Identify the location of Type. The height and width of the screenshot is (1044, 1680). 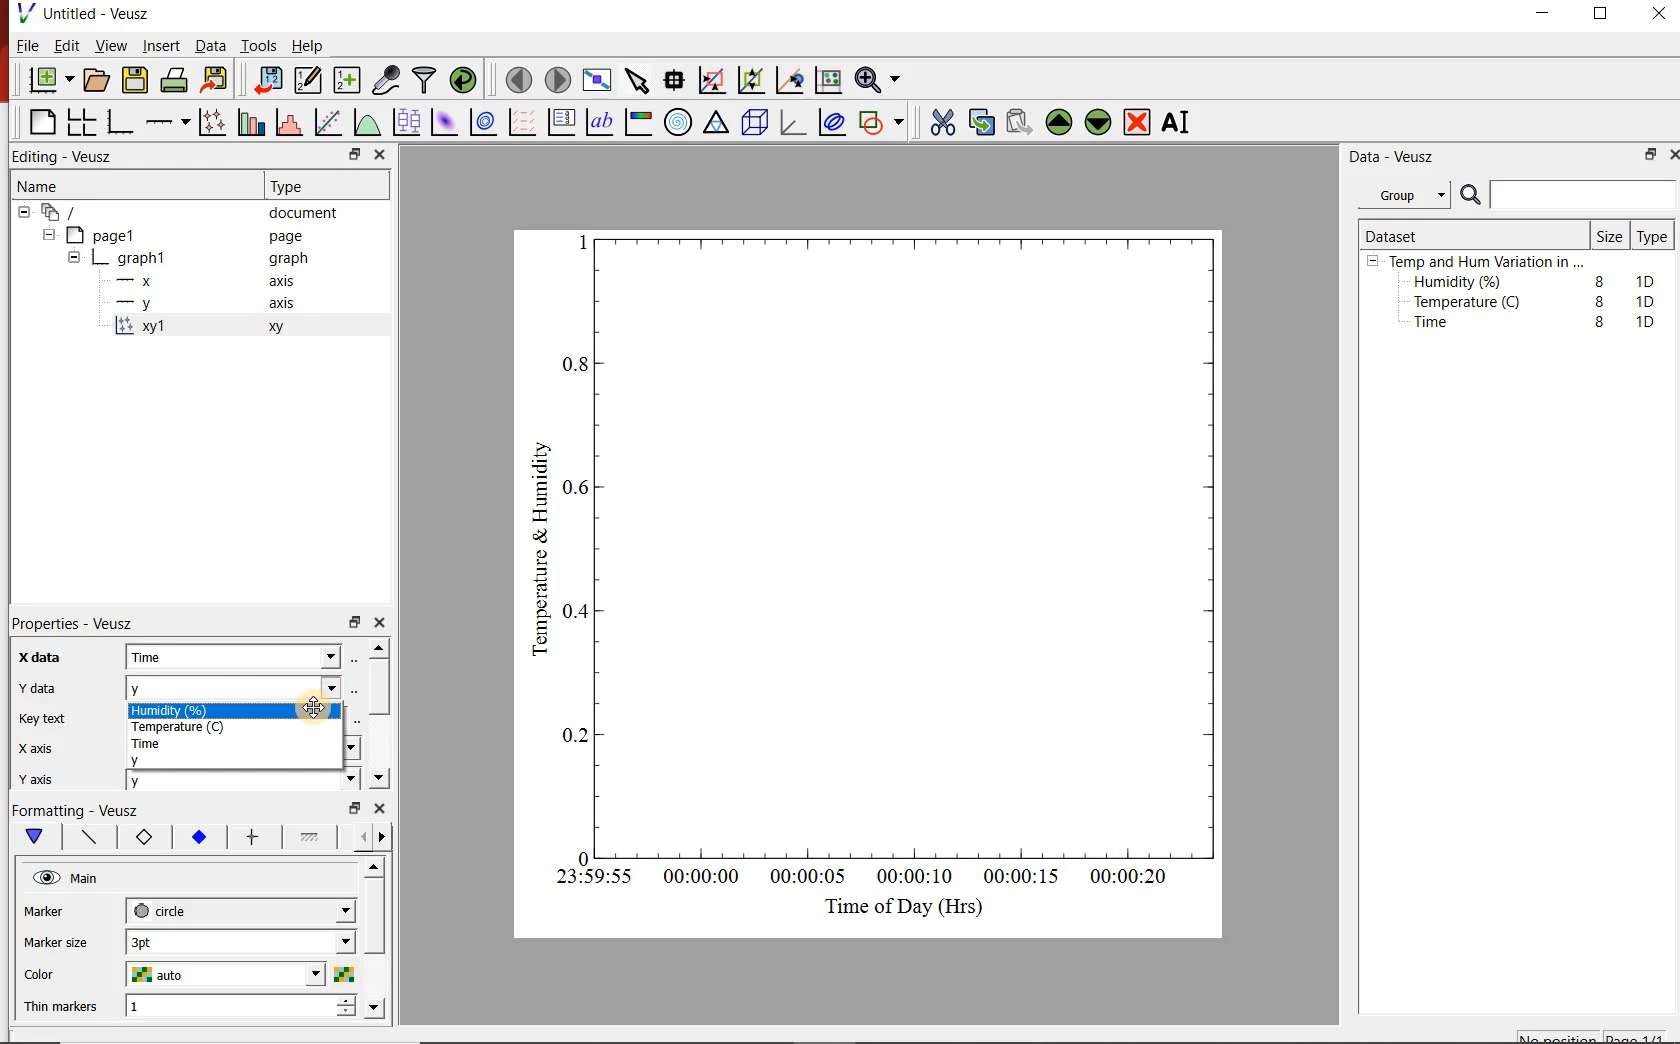
(300, 186).